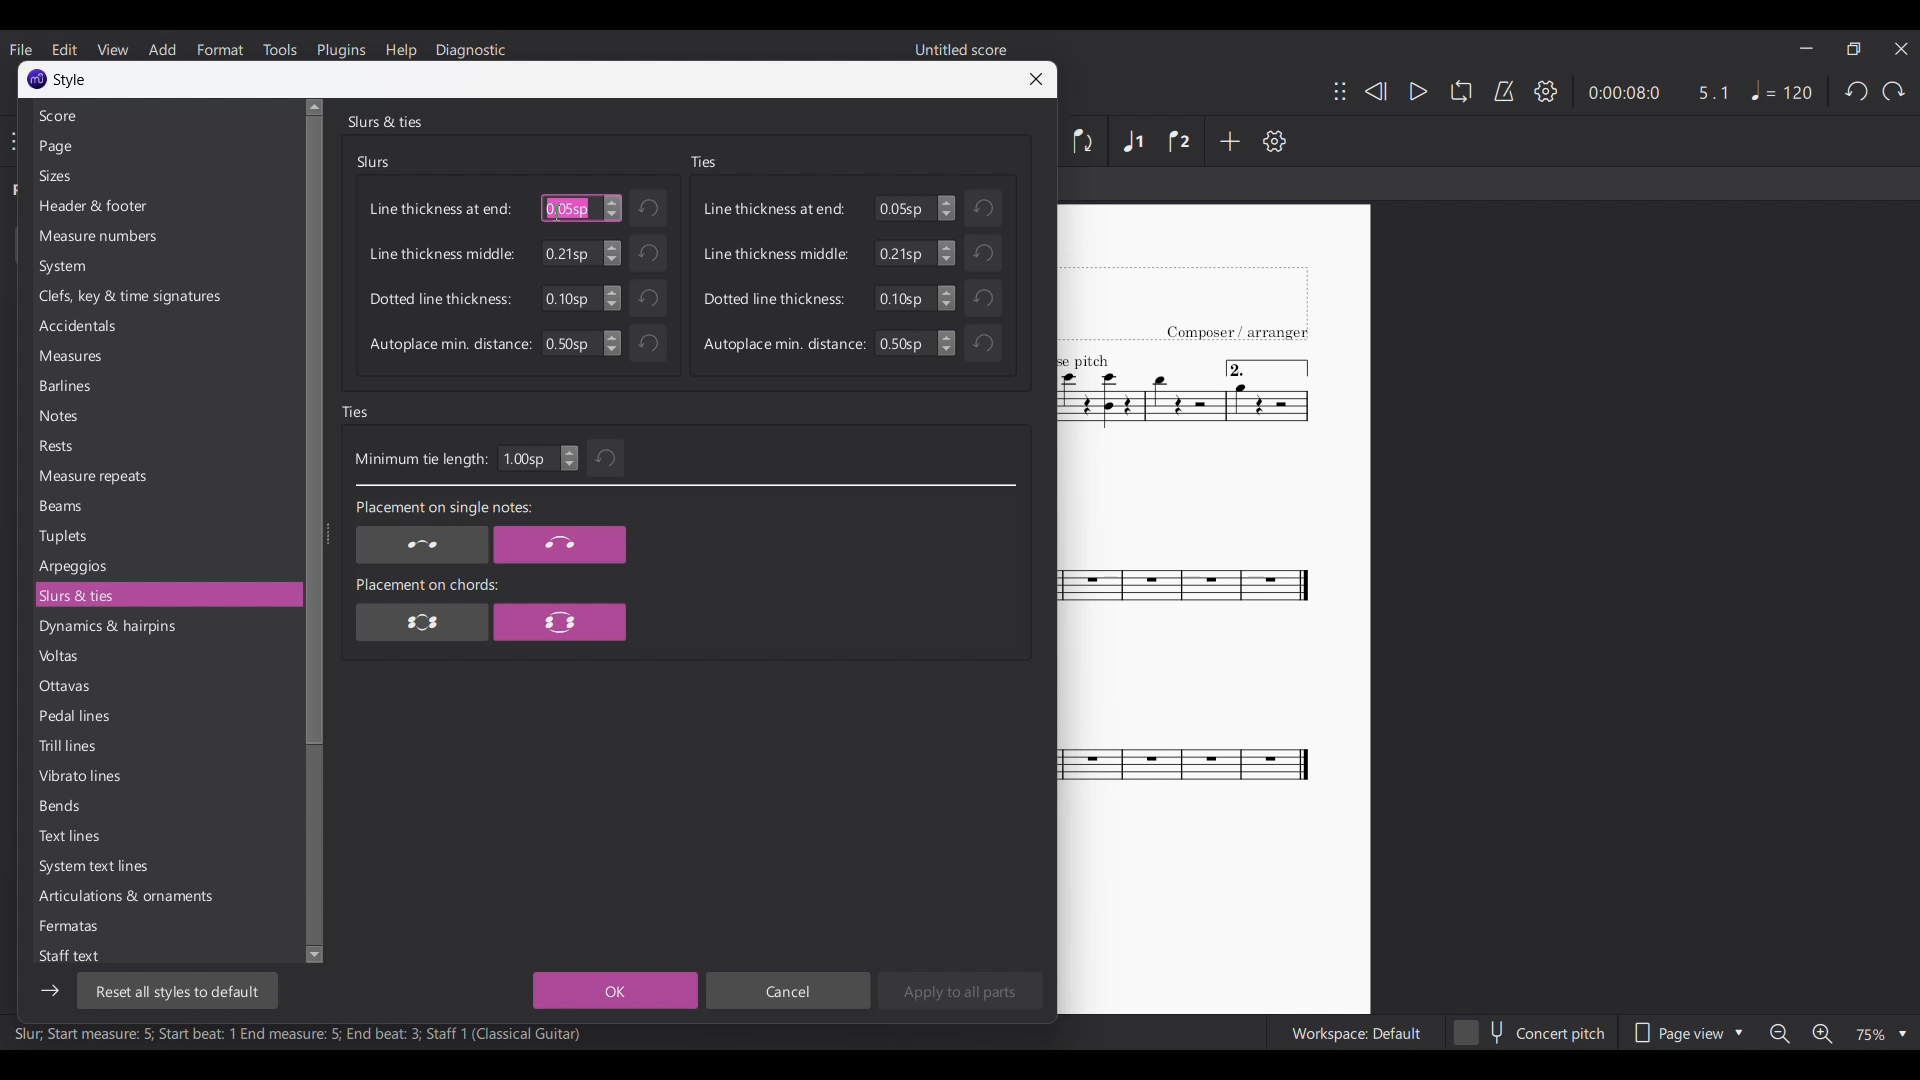  What do you see at coordinates (1179, 141) in the screenshot?
I see `Voice 2` at bounding box center [1179, 141].